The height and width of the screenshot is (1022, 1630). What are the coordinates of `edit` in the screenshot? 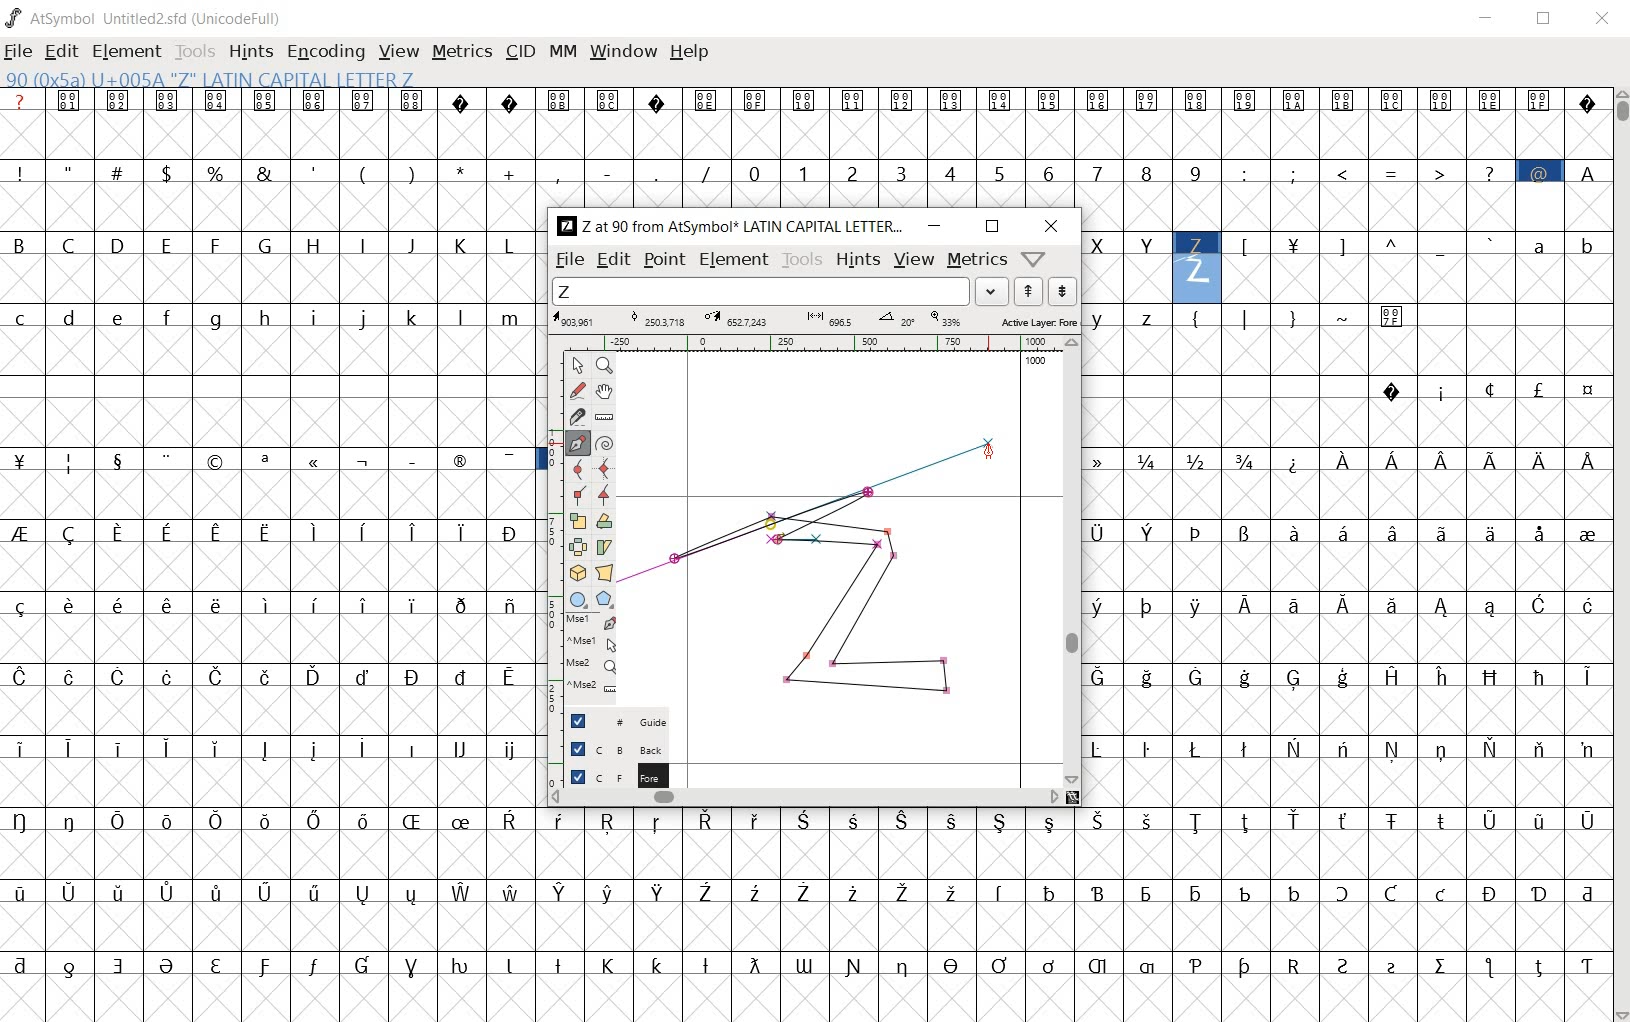 It's located at (612, 261).